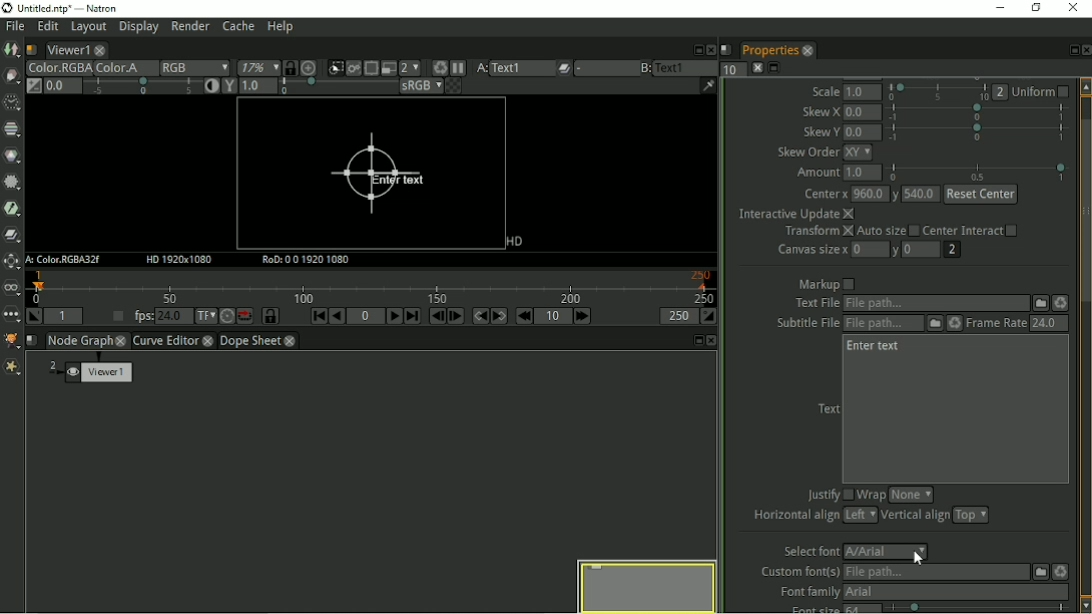 This screenshot has height=614, width=1092. Describe the element at coordinates (885, 324) in the screenshot. I see `Subtitle File` at that location.